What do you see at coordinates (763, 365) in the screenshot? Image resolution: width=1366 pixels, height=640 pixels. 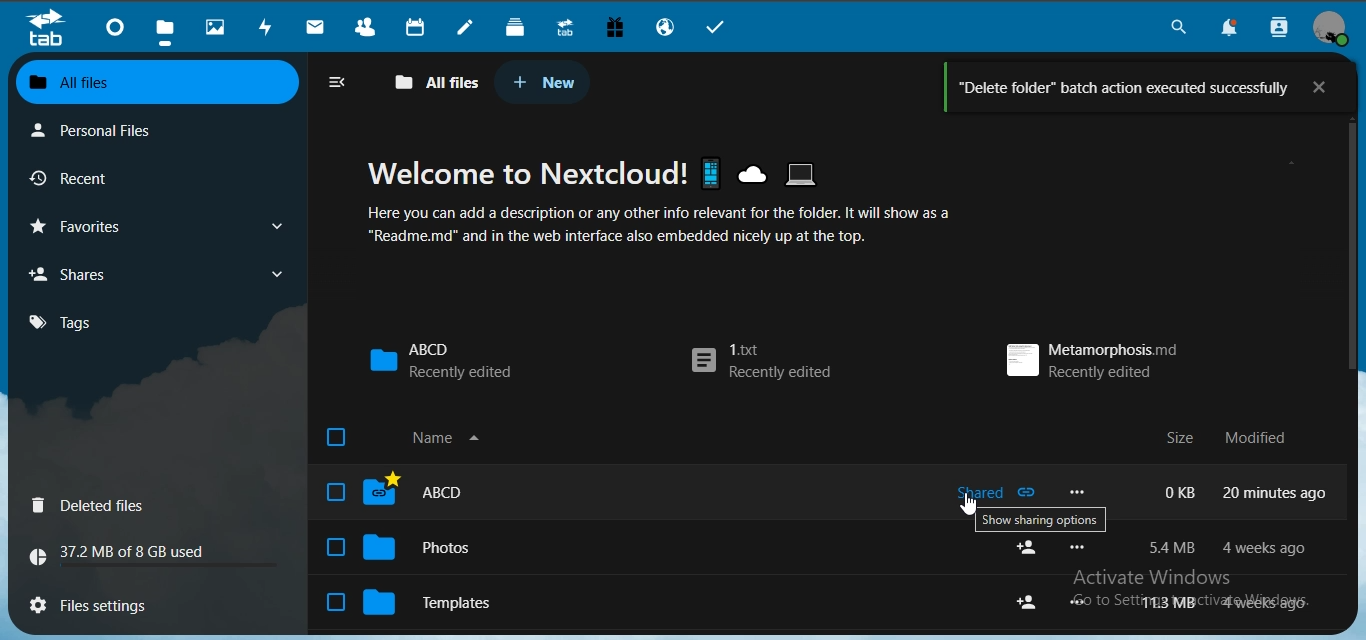 I see `1.txt recently edited` at bounding box center [763, 365].